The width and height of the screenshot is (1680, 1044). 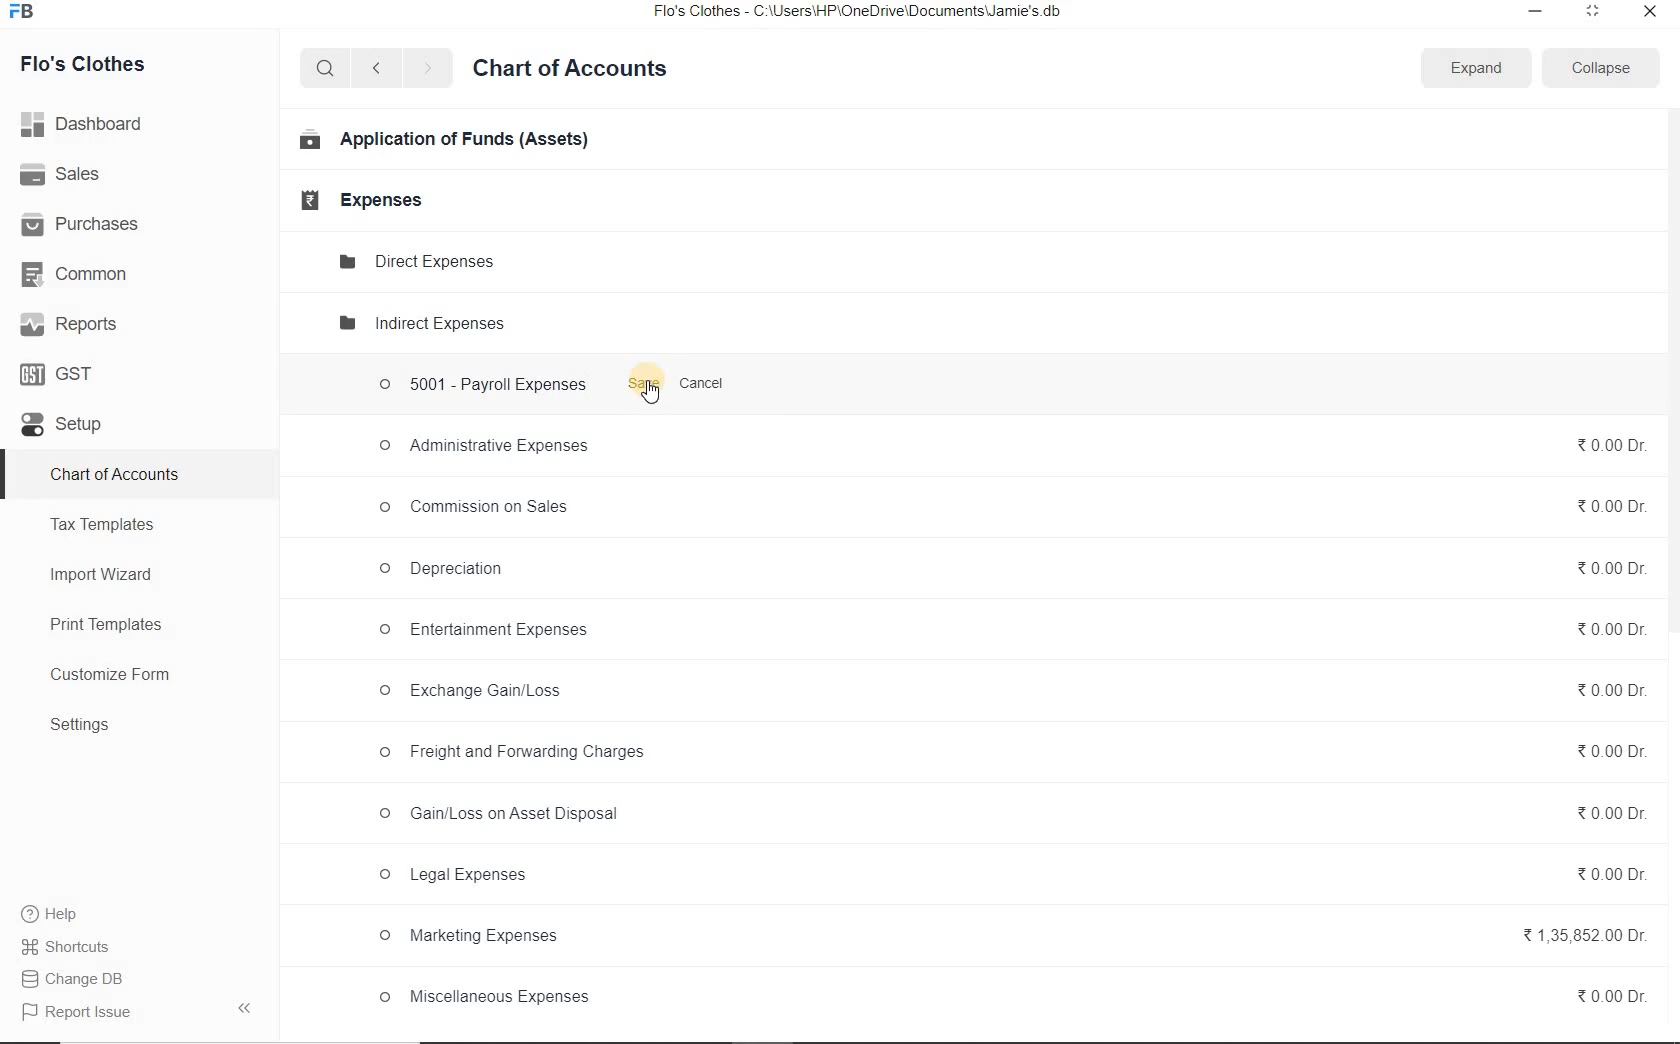 What do you see at coordinates (484, 381) in the screenshot?
I see `5001 - Payroll Expenses` at bounding box center [484, 381].